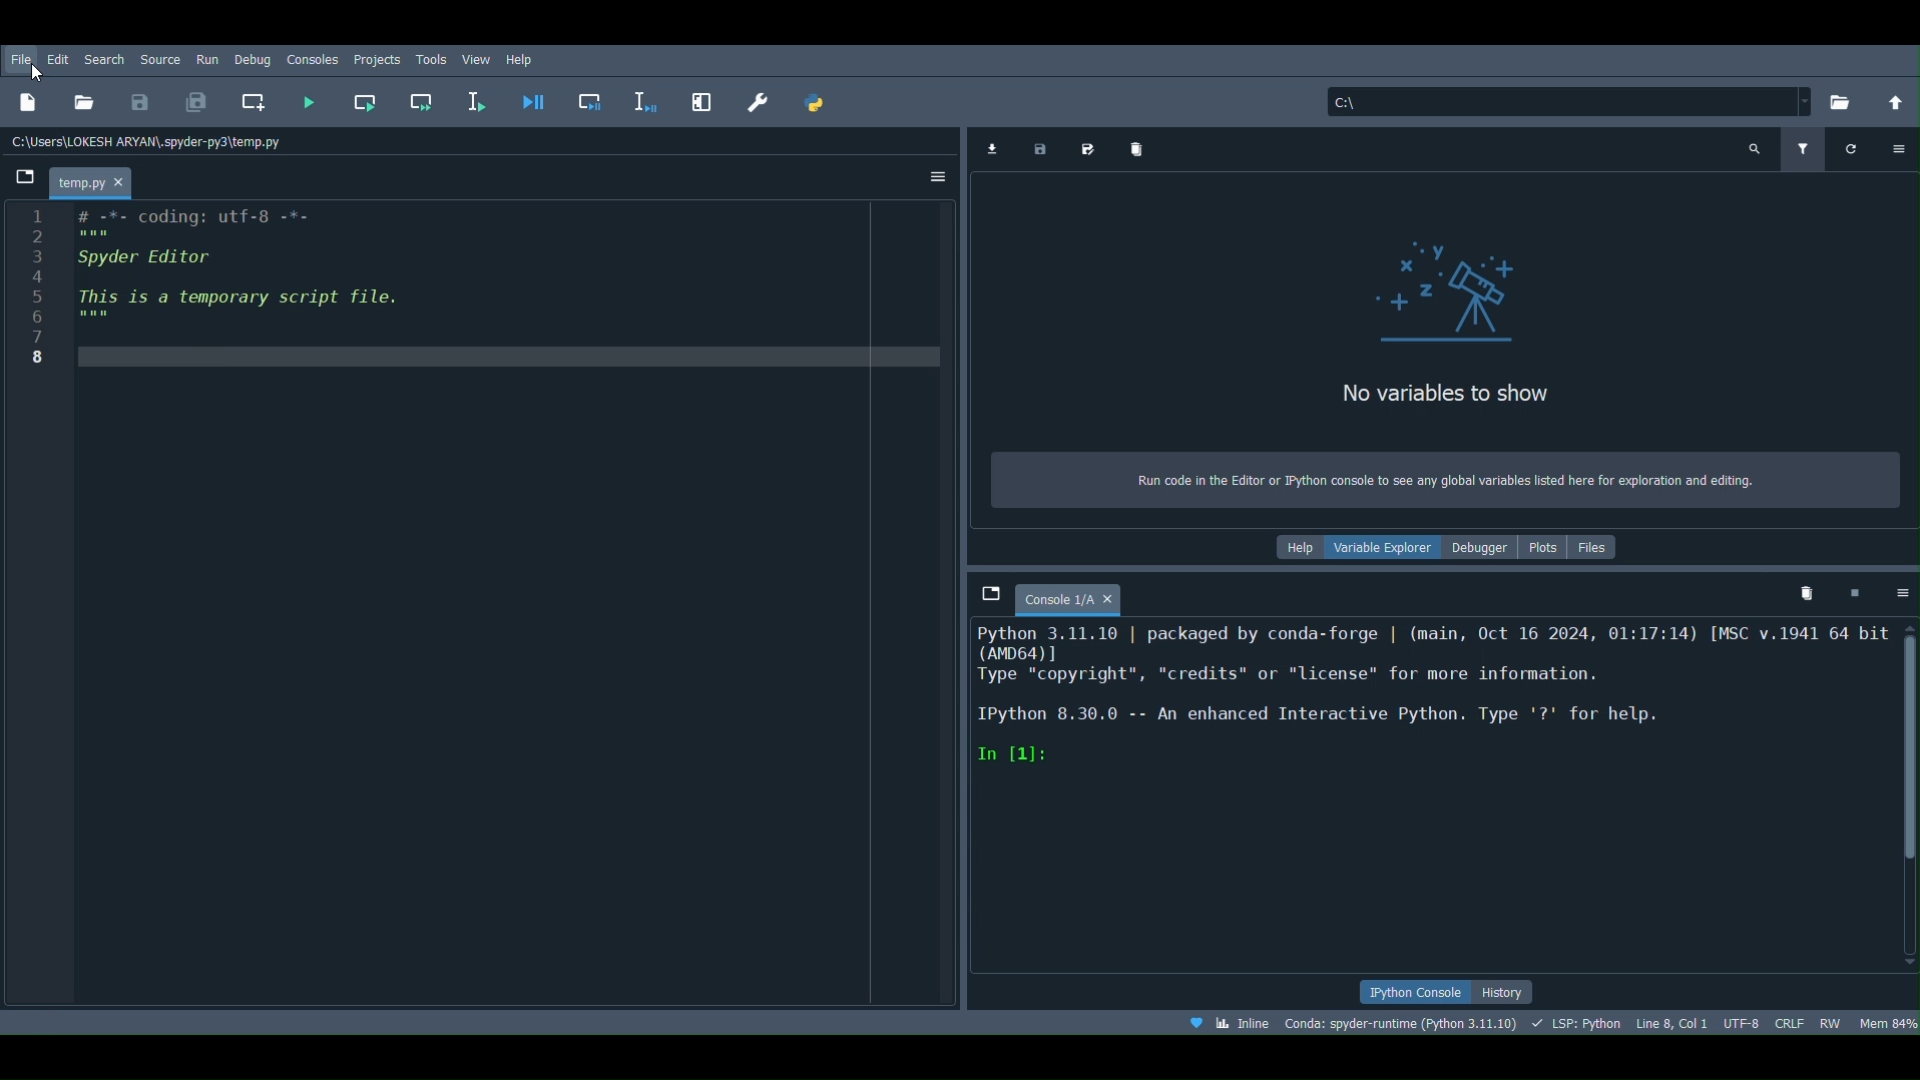 This screenshot has height=1080, width=1920. I want to click on Projects, so click(379, 58).